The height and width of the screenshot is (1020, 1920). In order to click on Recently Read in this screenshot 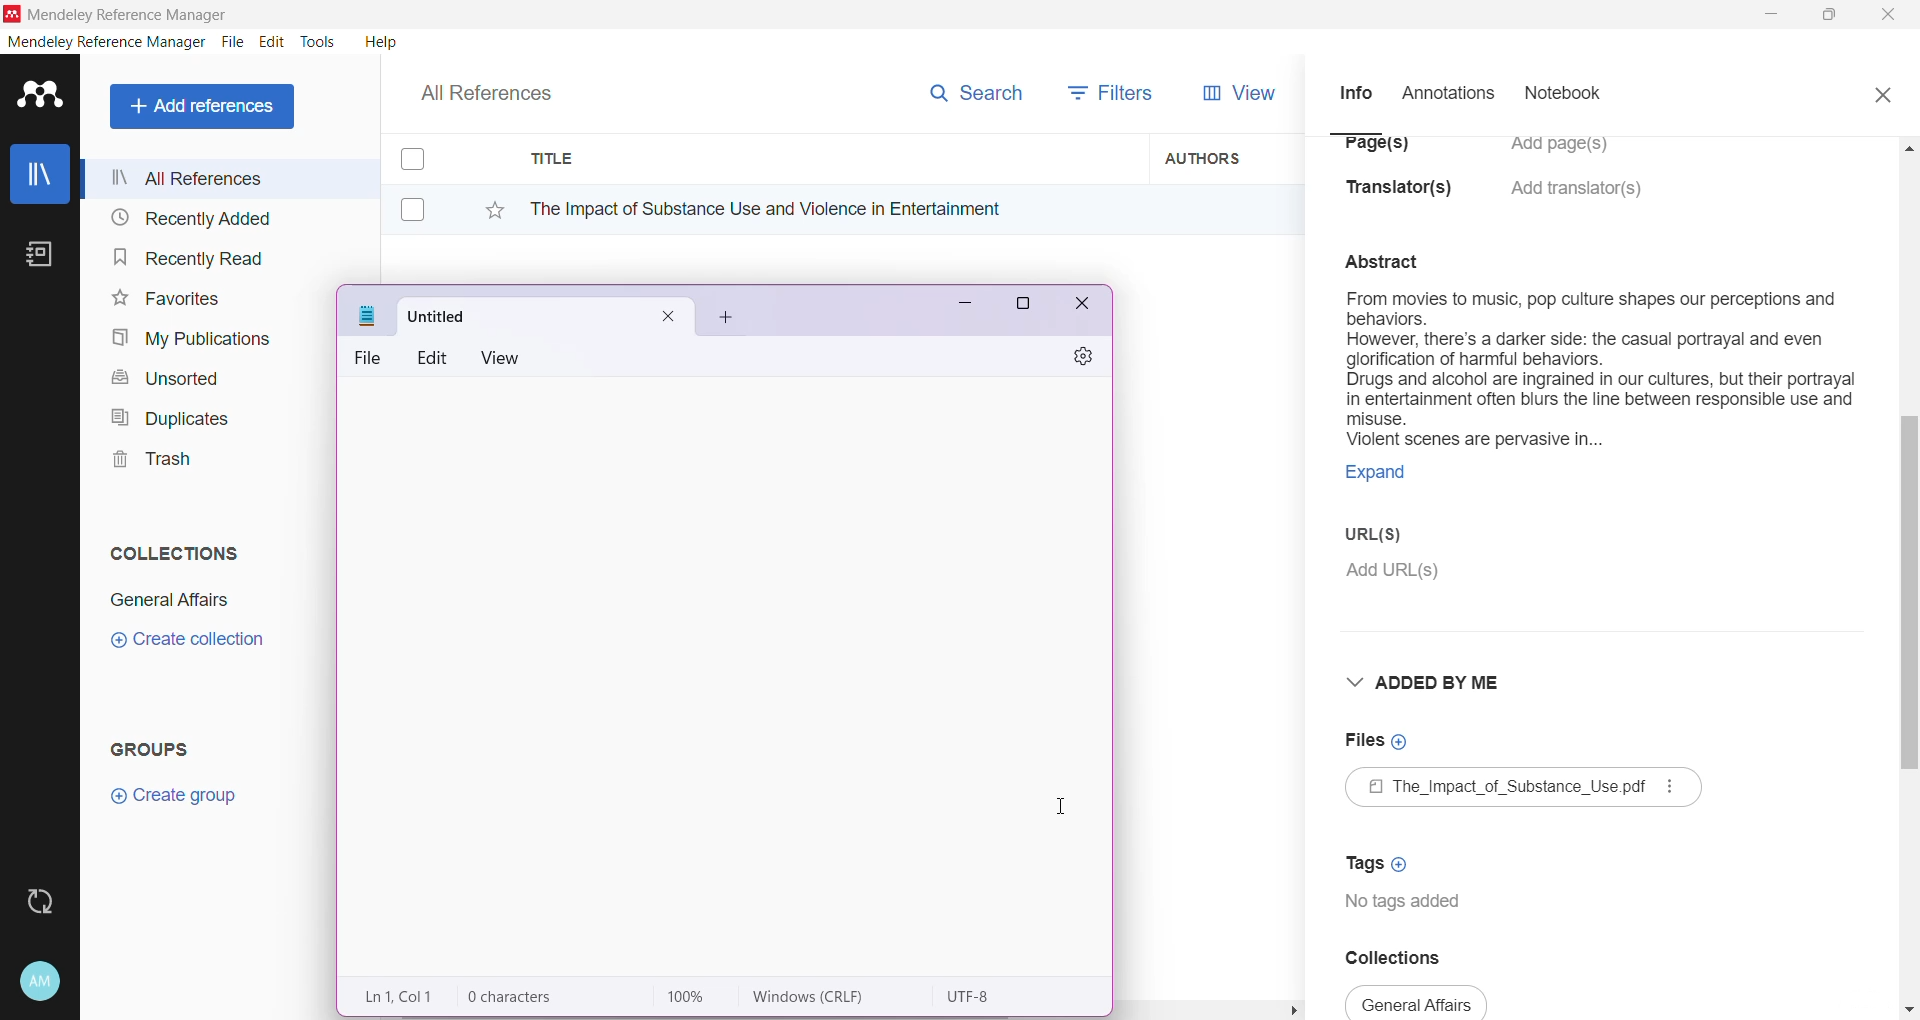, I will do `click(188, 257)`.